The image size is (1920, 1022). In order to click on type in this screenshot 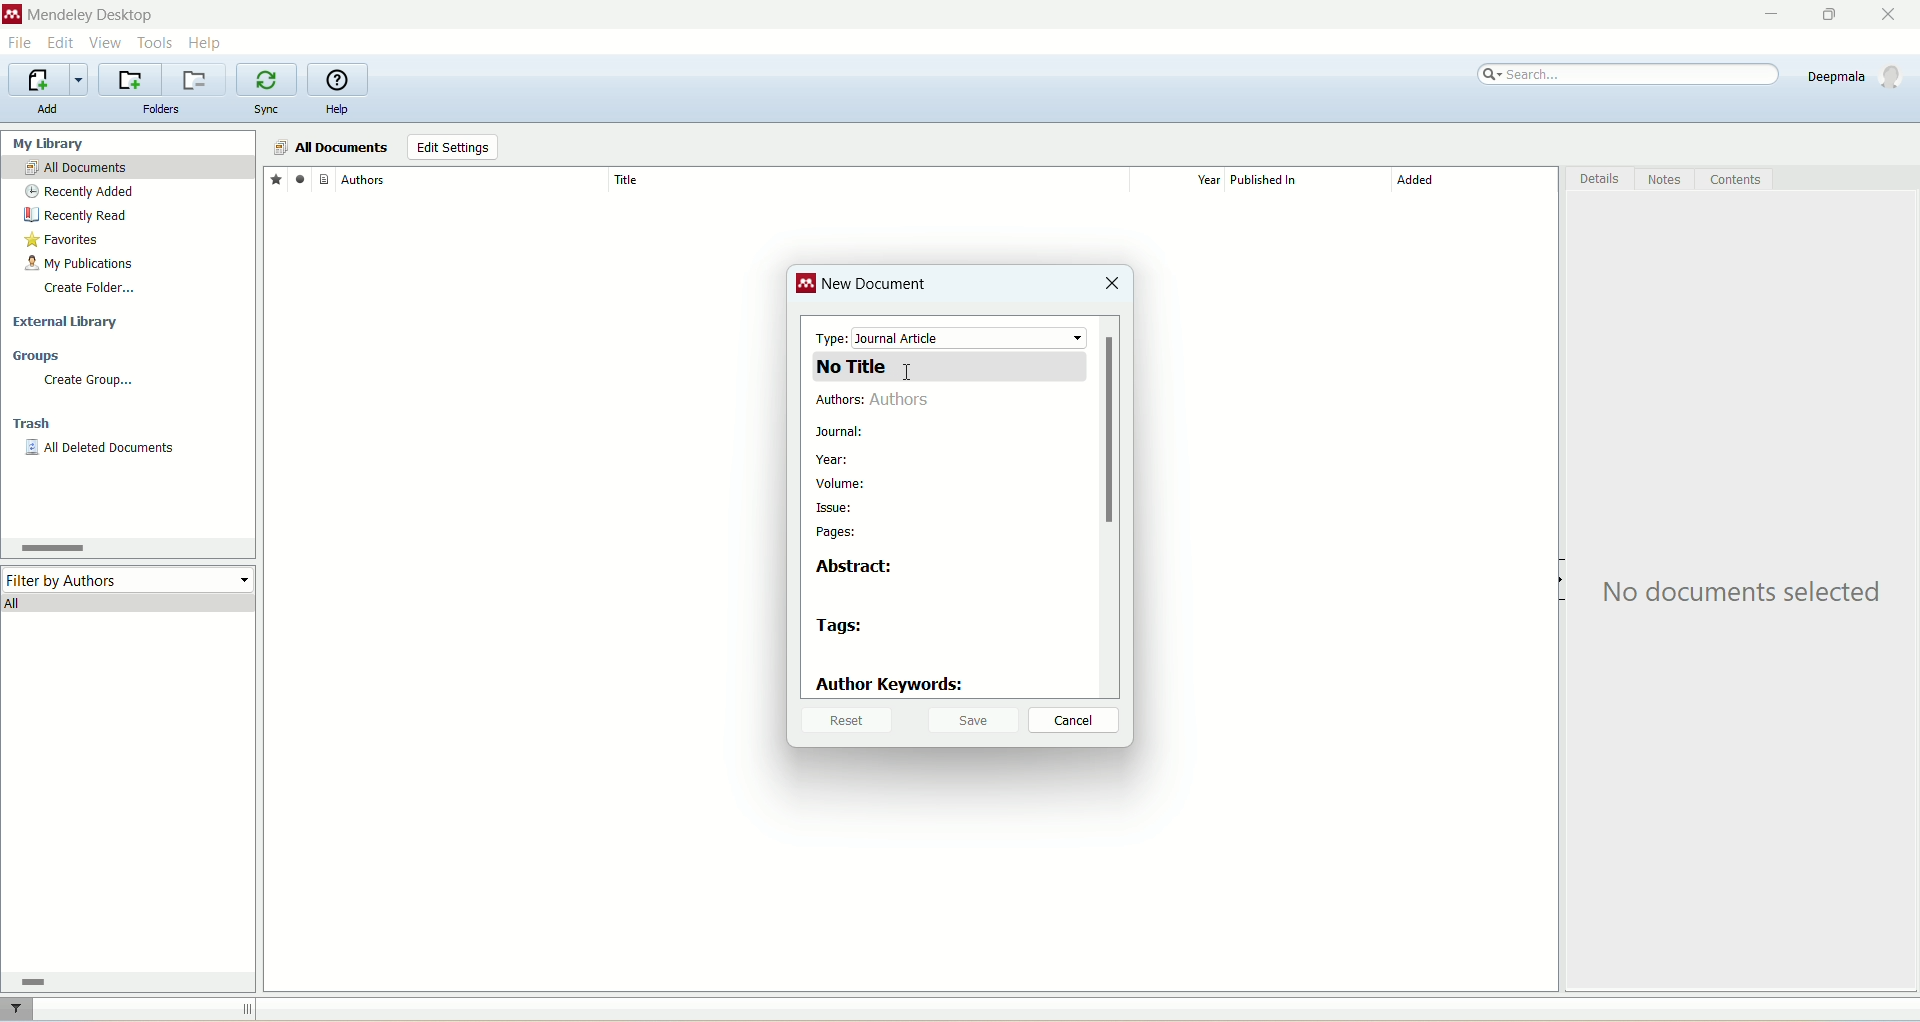, I will do `click(952, 337)`.